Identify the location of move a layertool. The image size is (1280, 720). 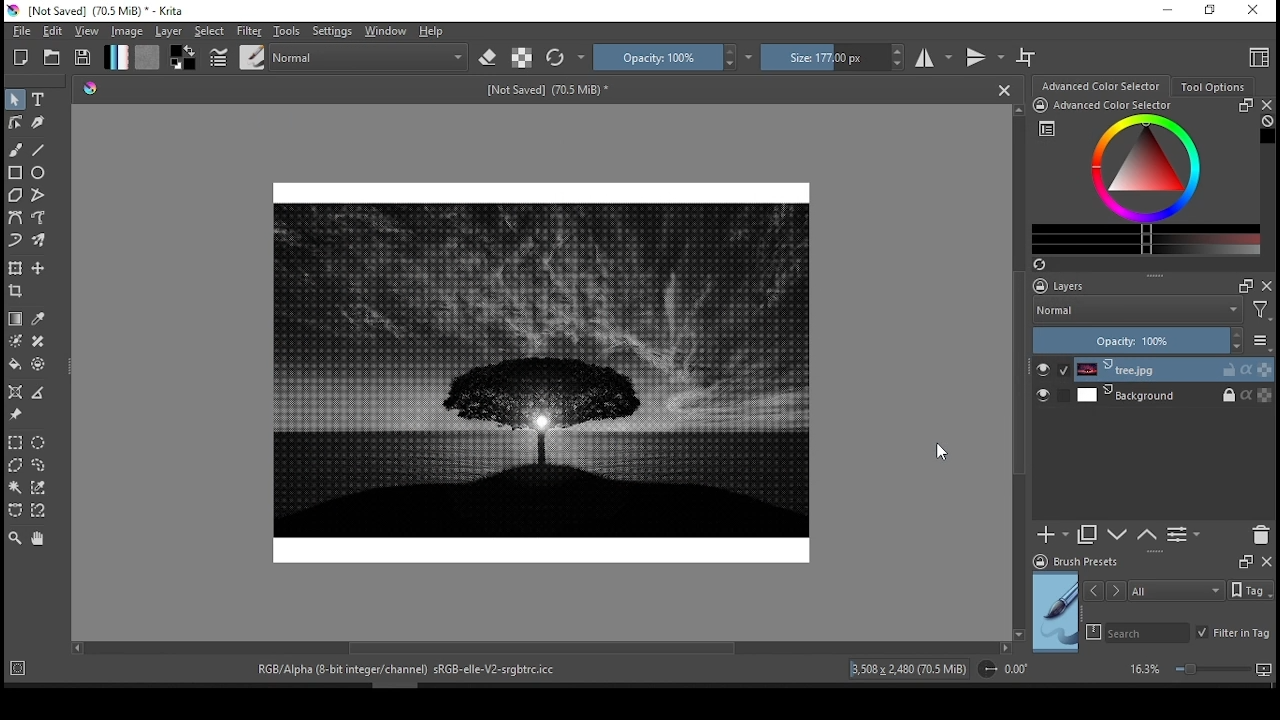
(40, 269).